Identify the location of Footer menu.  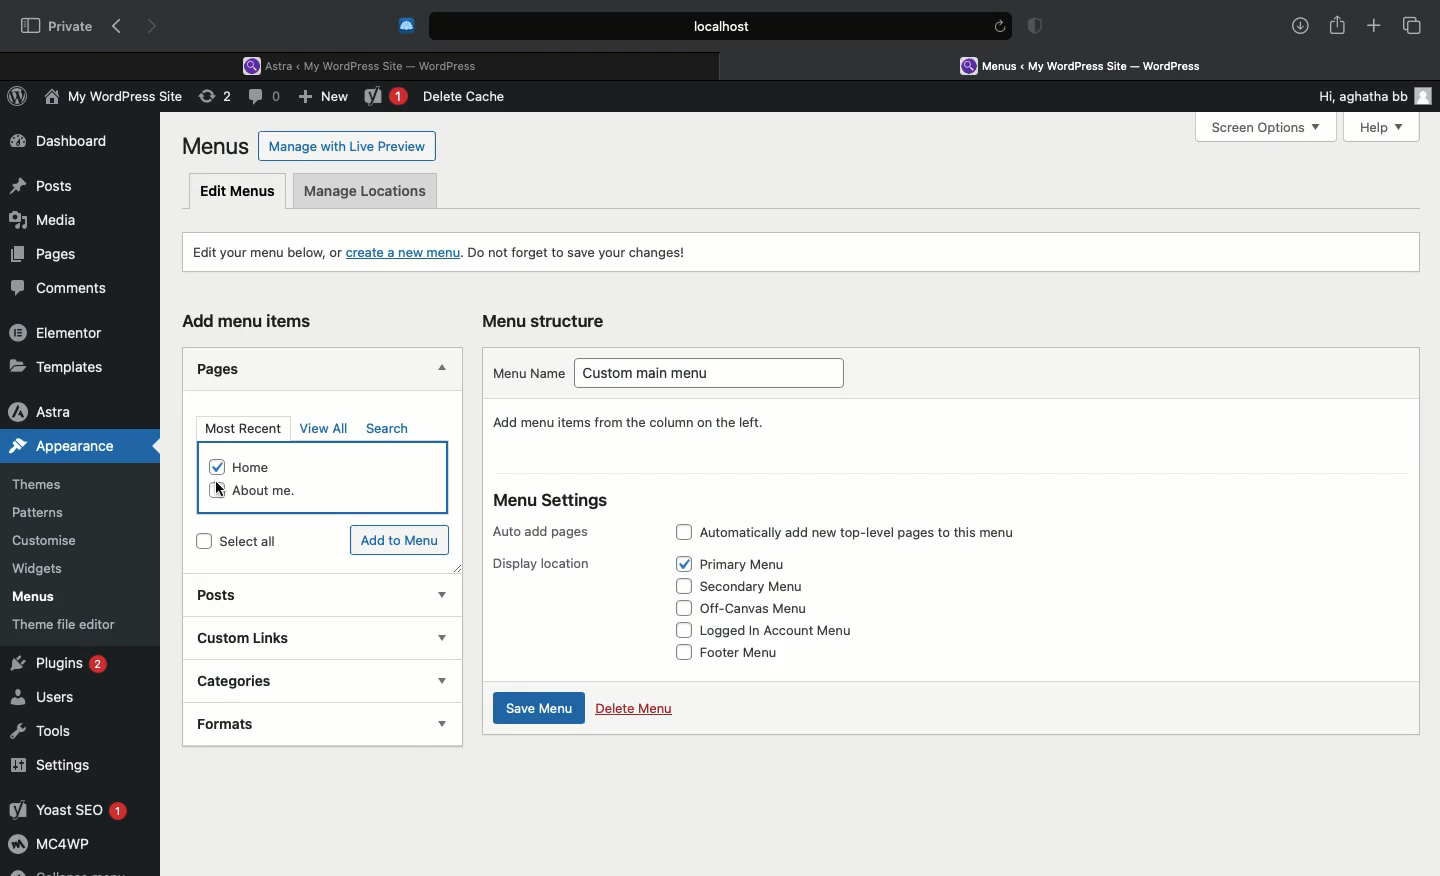
(753, 652).